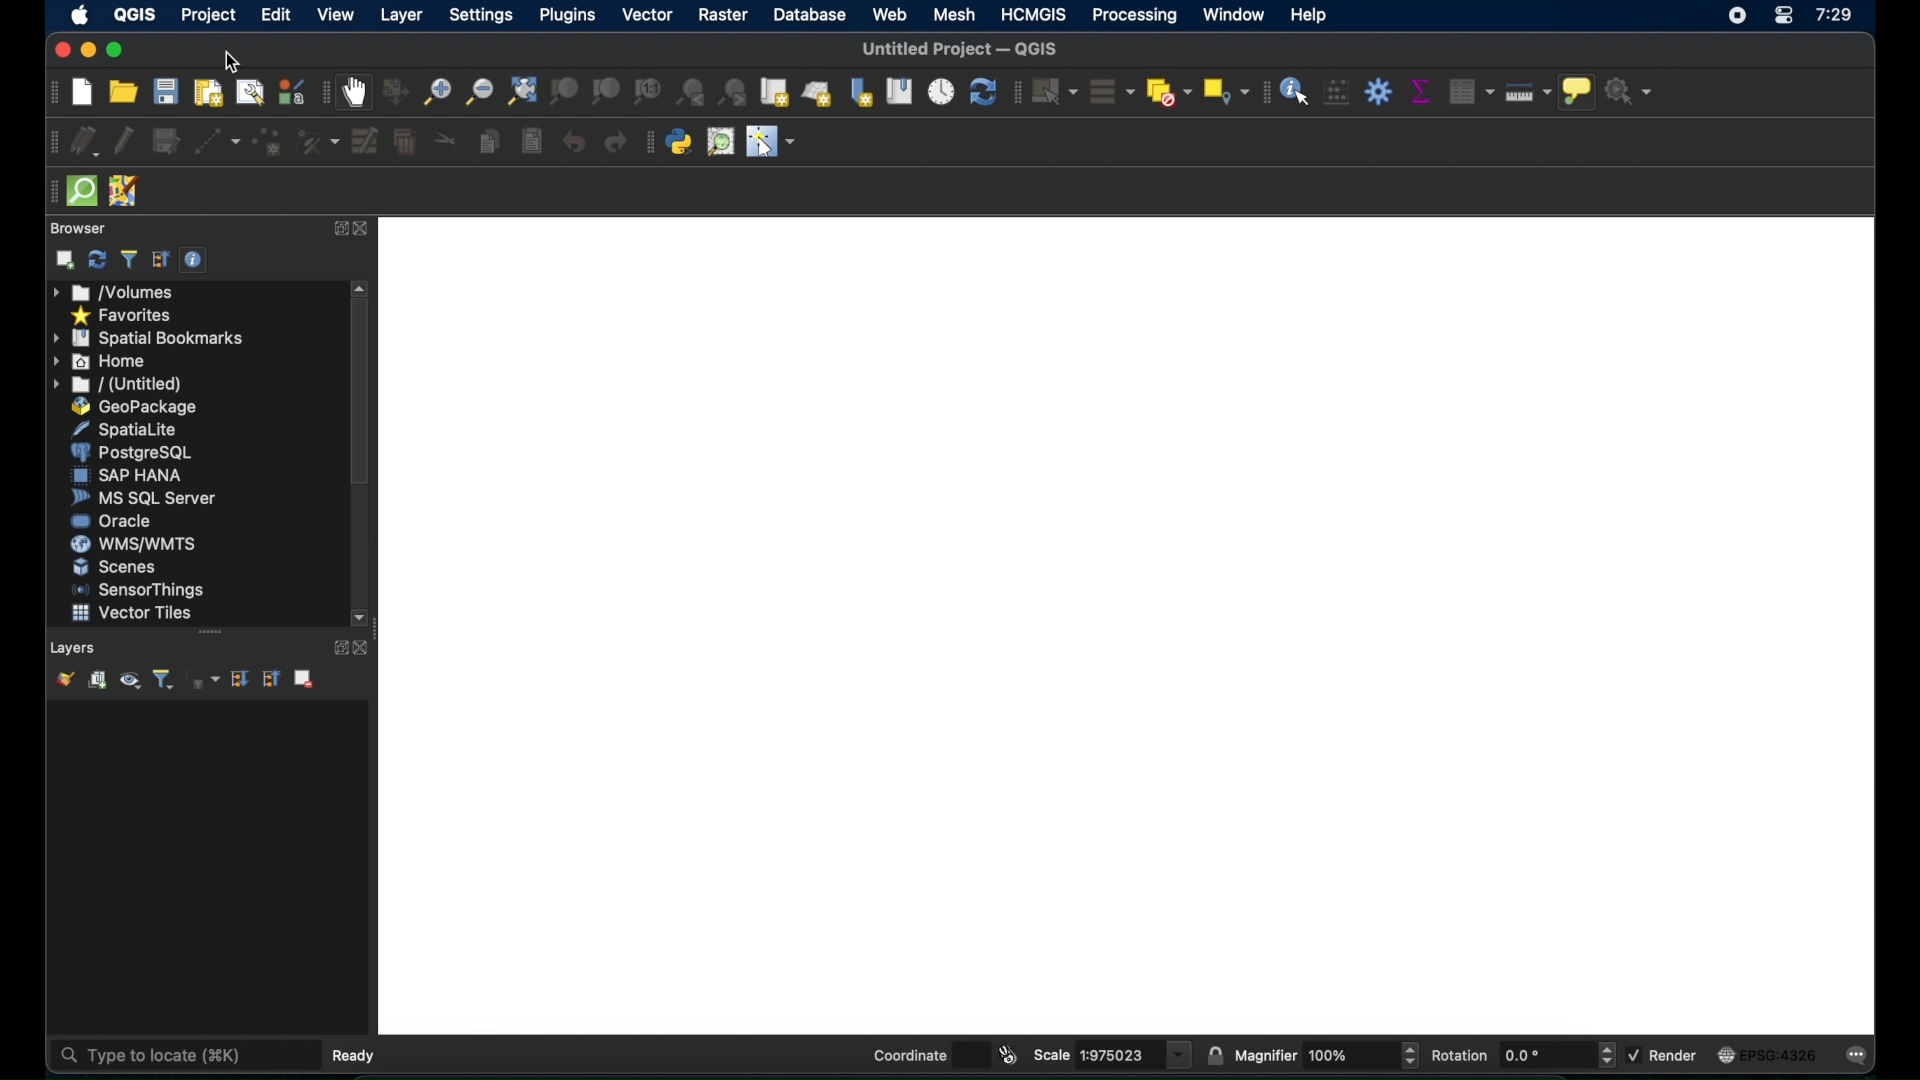 The width and height of the screenshot is (1920, 1080). I want to click on filterlegend, so click(161, 679).